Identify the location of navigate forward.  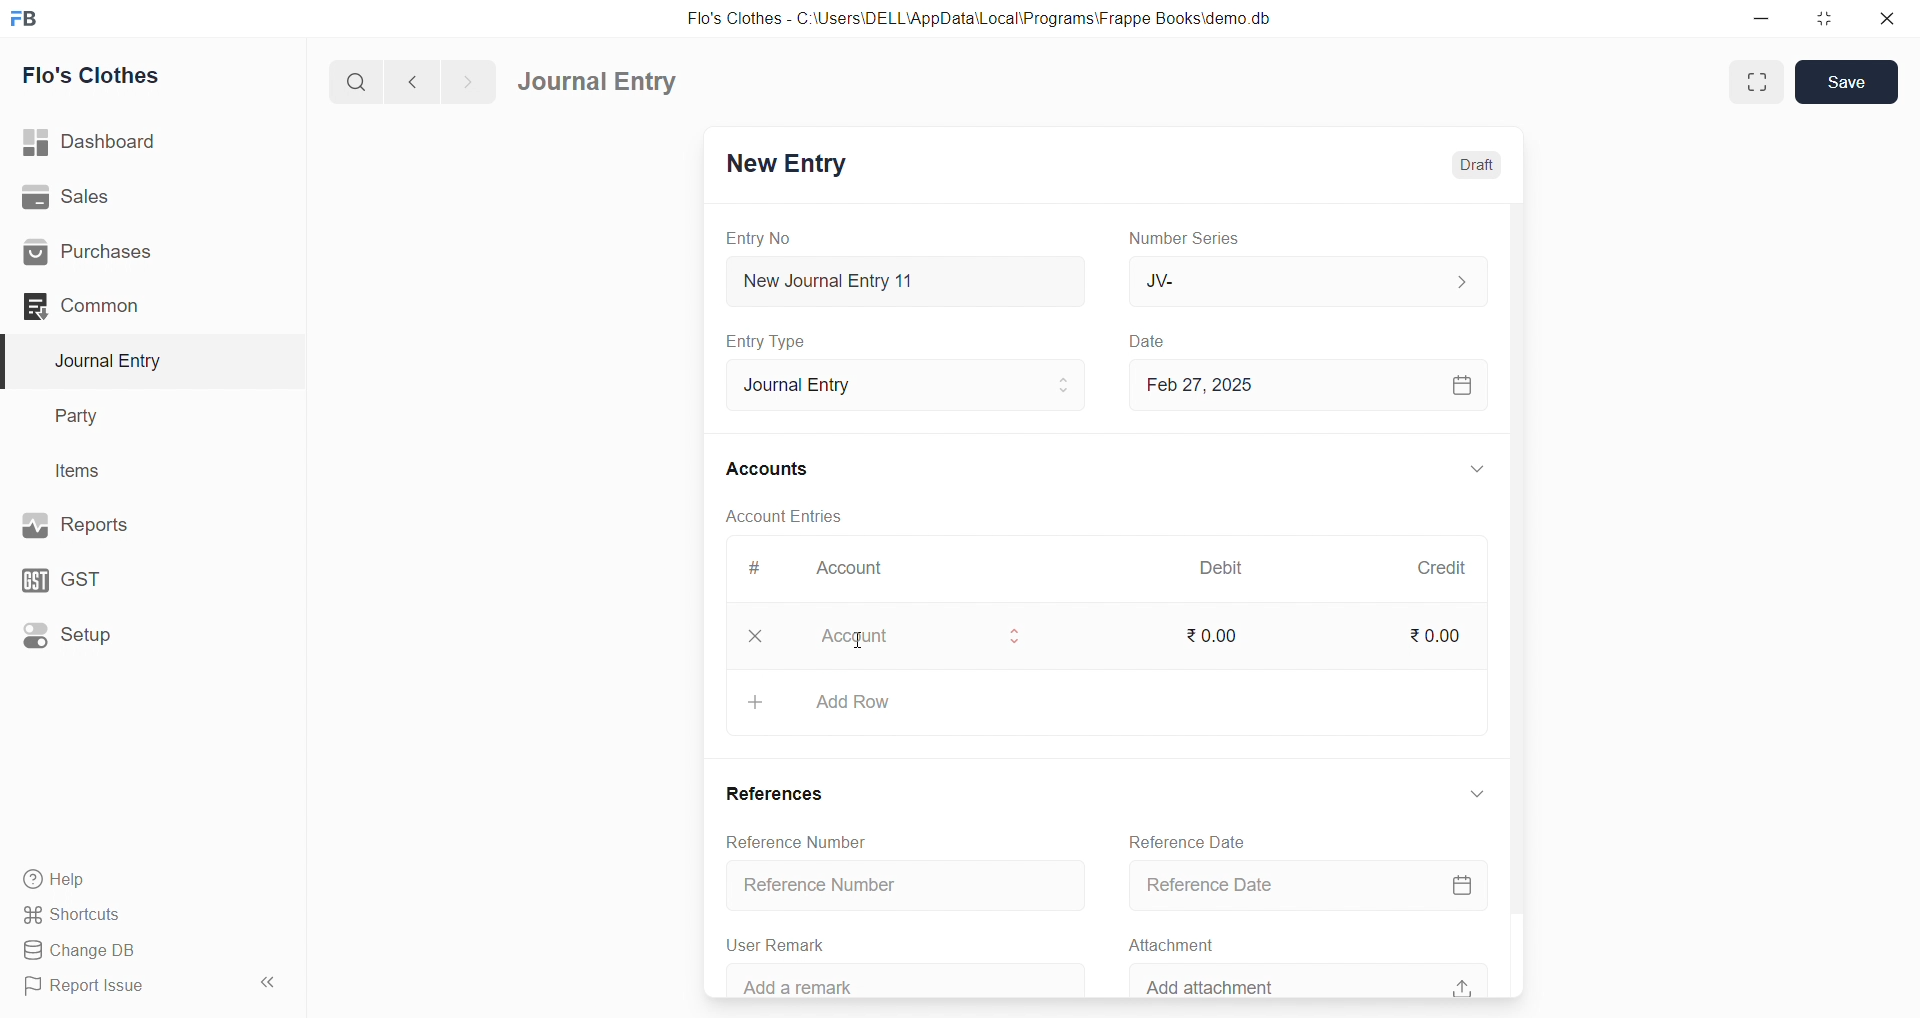
(473, 81).